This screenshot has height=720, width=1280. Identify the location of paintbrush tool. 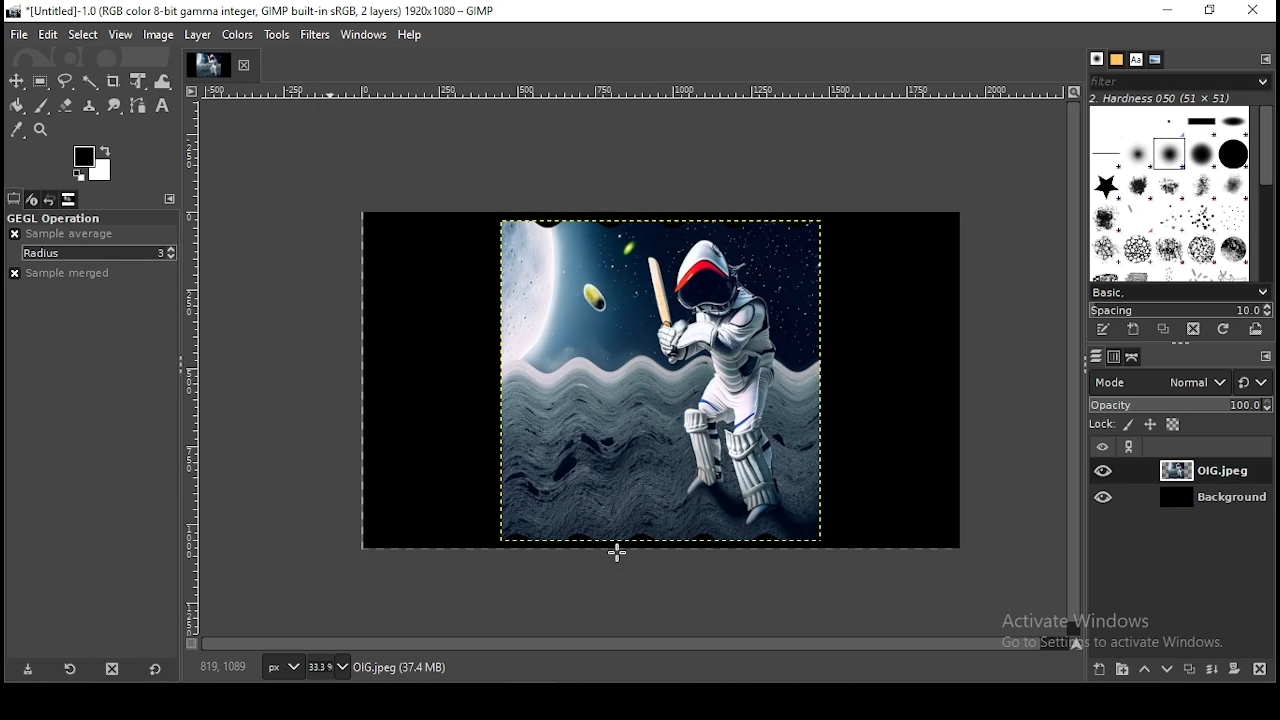
(42, 106).